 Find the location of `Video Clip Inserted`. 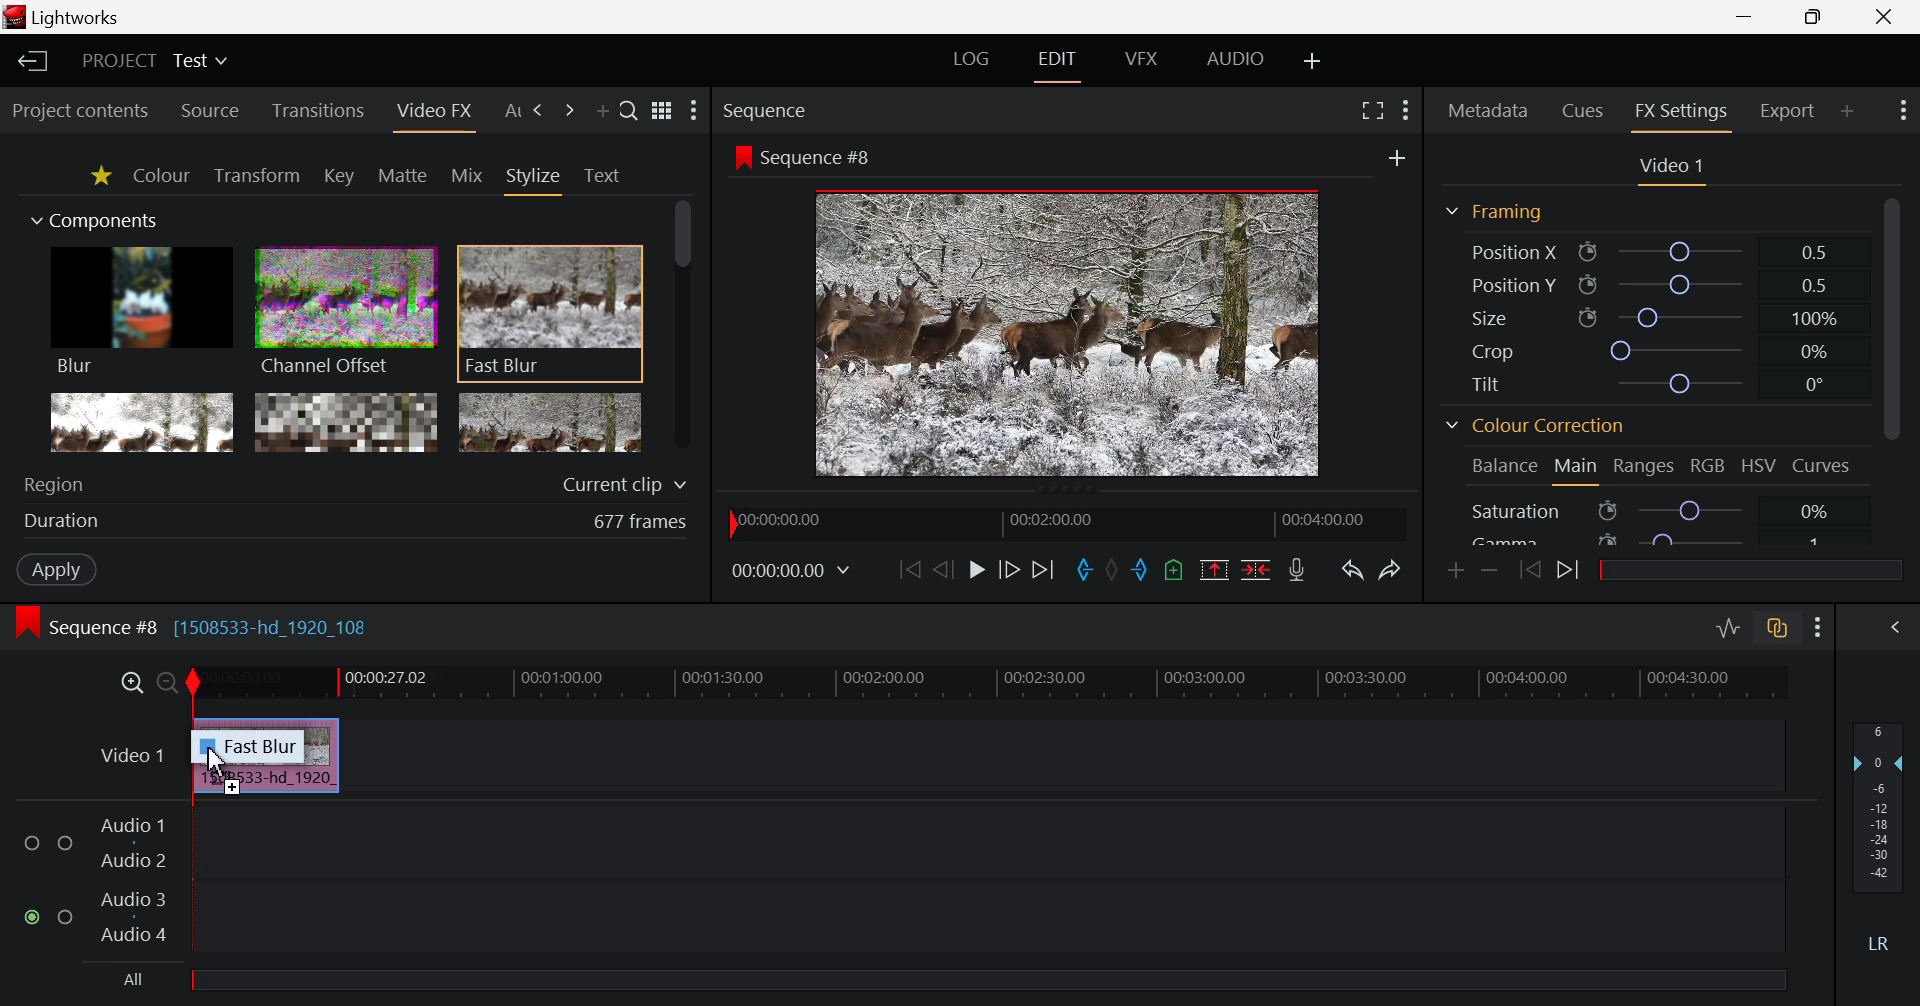

Video Clip Inserted is located at coordinates (265, 783).